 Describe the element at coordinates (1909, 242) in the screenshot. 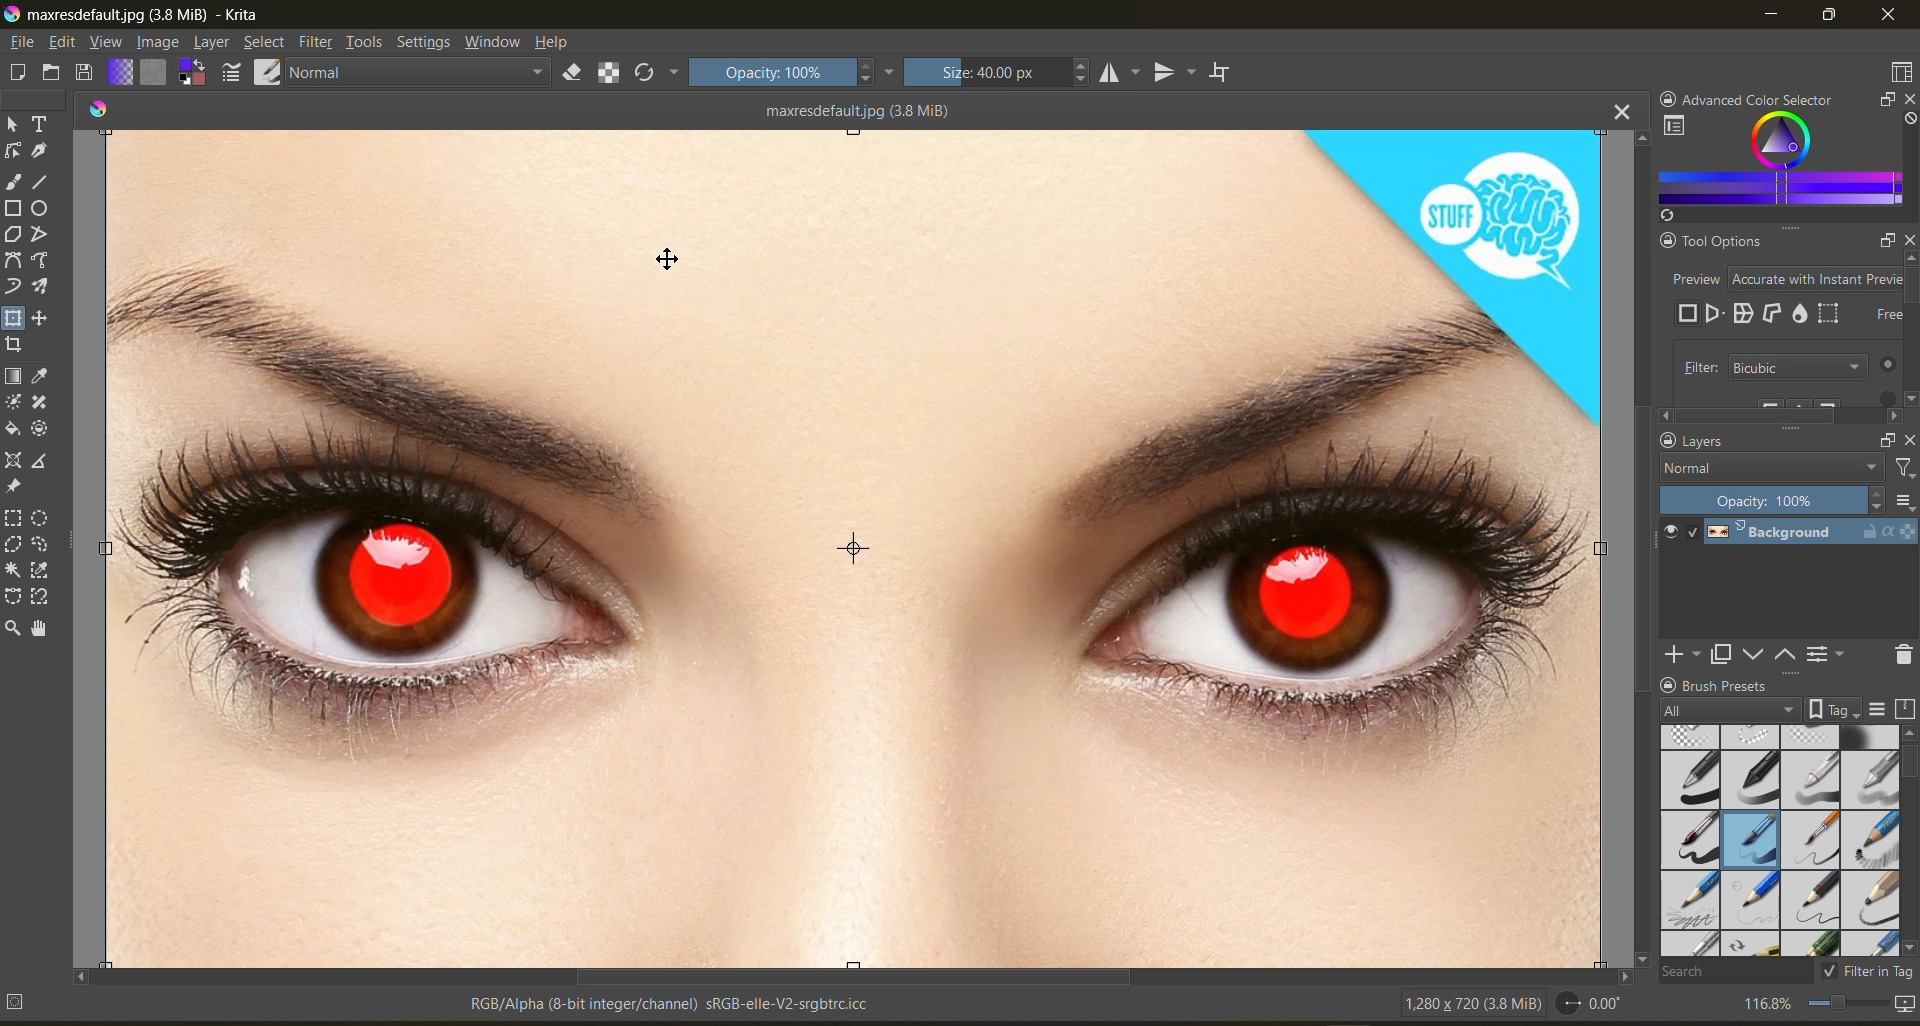

I see `close` at that location.